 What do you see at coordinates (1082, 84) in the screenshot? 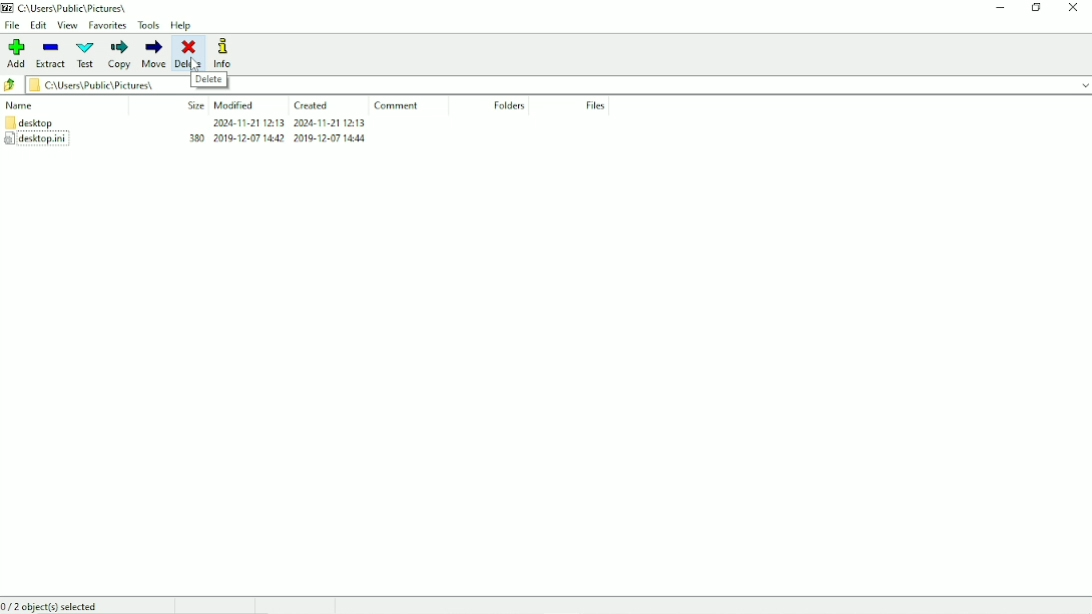
I see `dropdown` at bounding box center [1082, 84].